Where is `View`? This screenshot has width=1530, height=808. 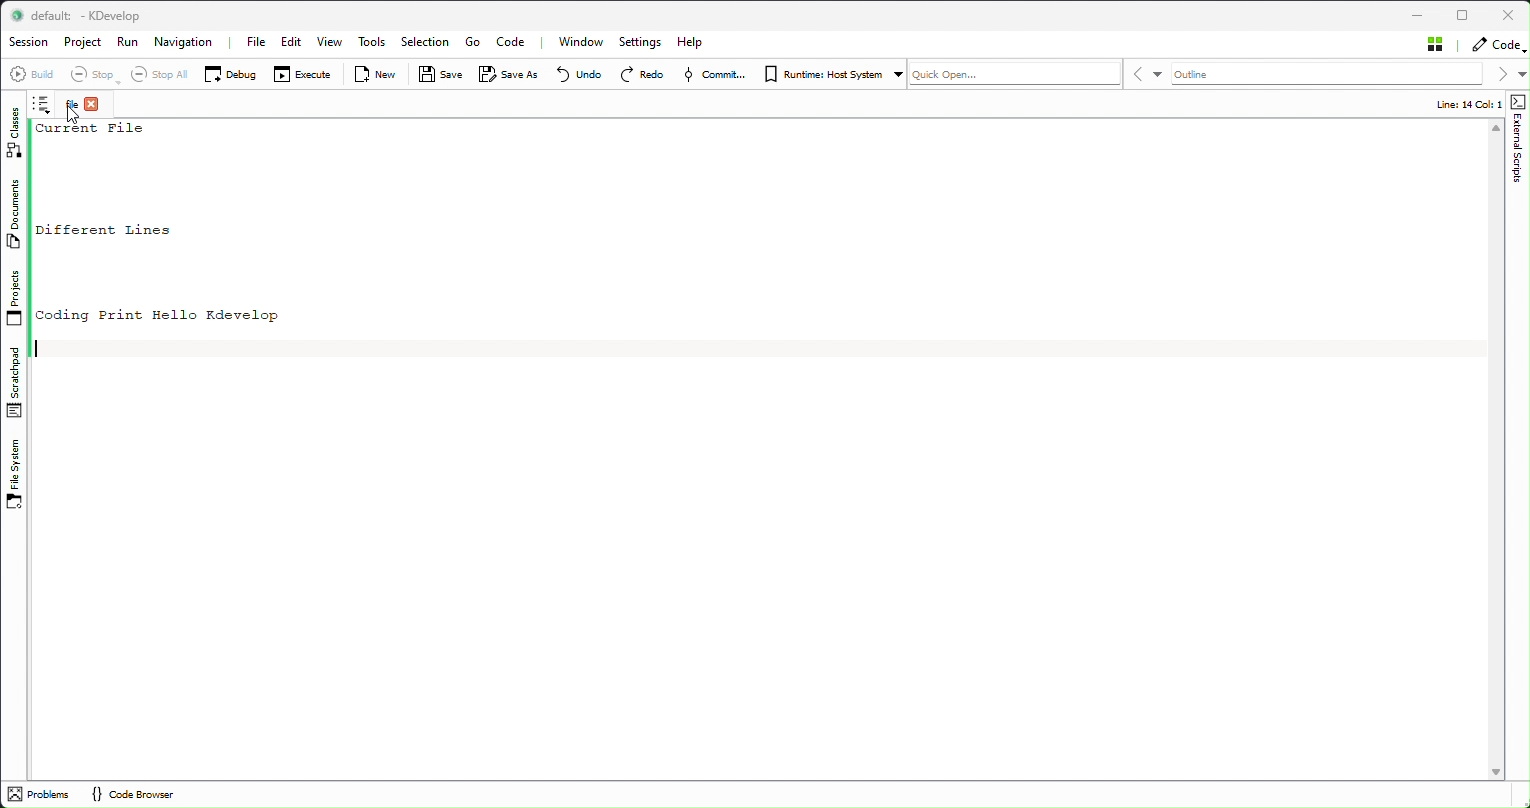 View is located at coordinates (326, 45).